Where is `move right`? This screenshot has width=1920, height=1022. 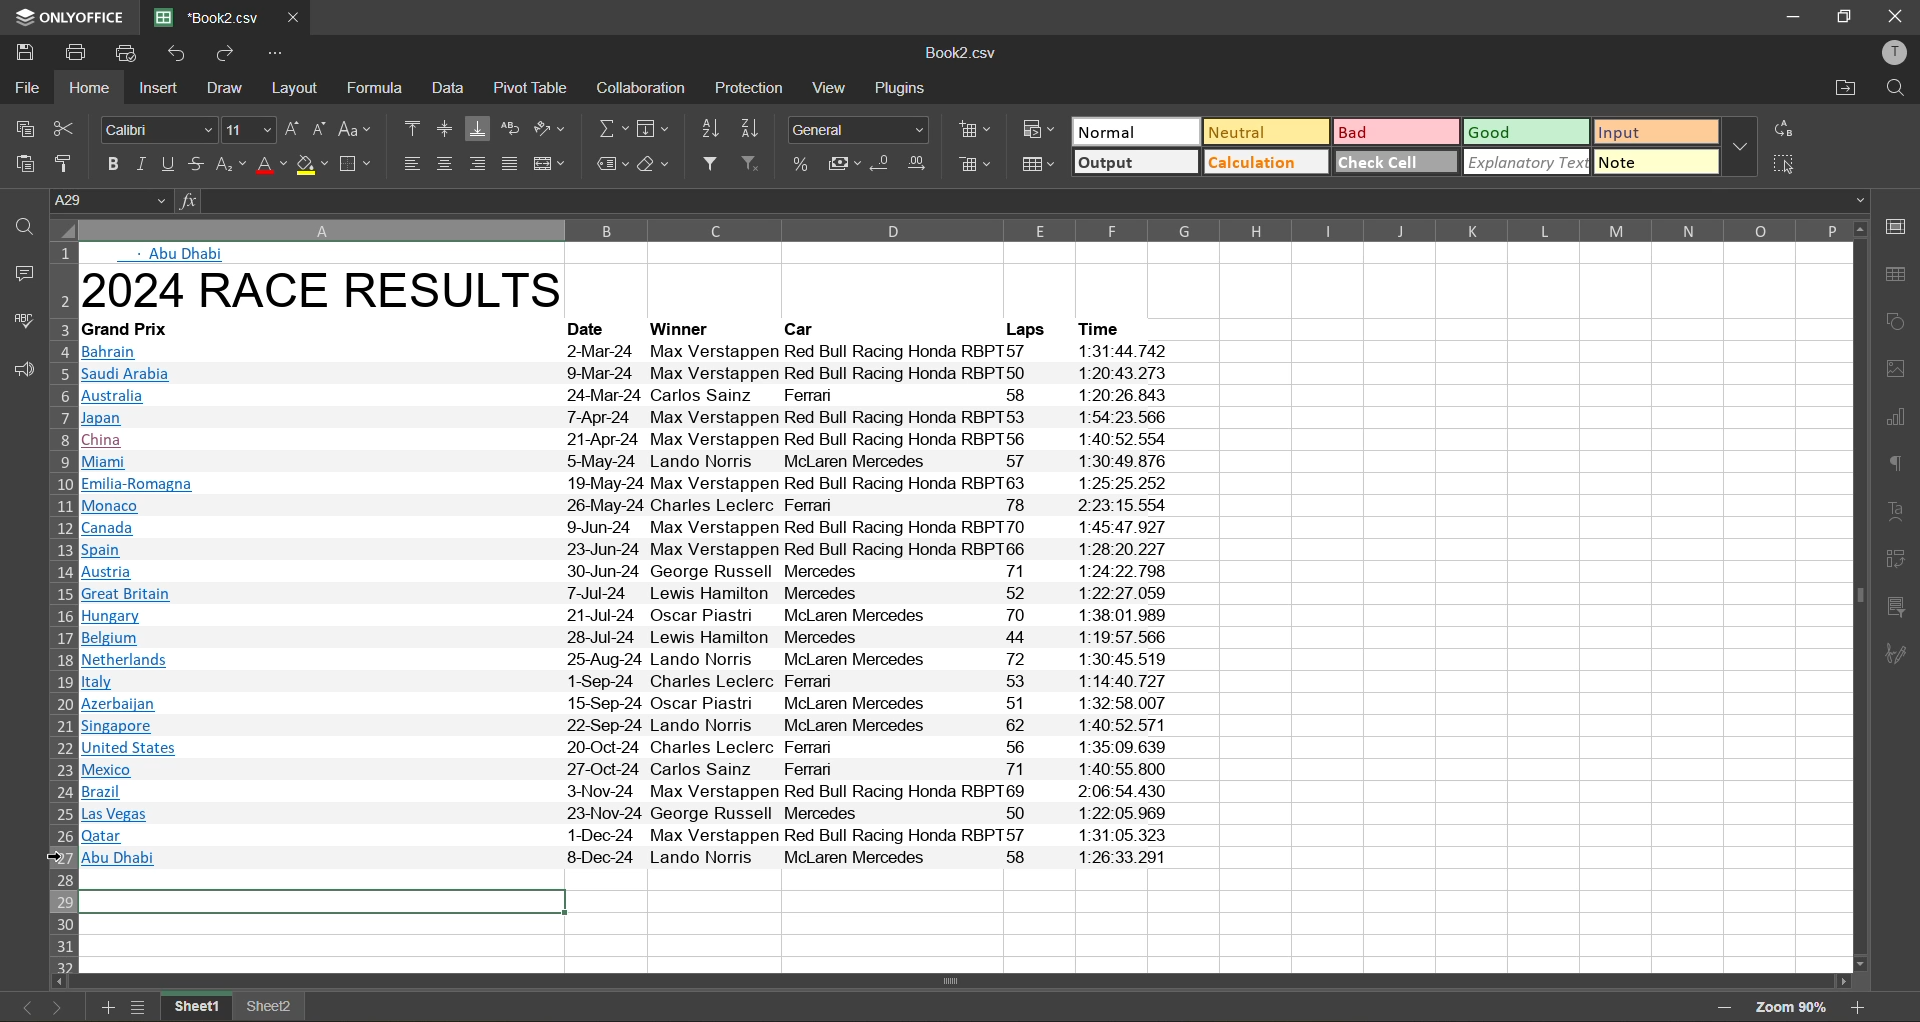 move right is located at coordinates (1841, 980).